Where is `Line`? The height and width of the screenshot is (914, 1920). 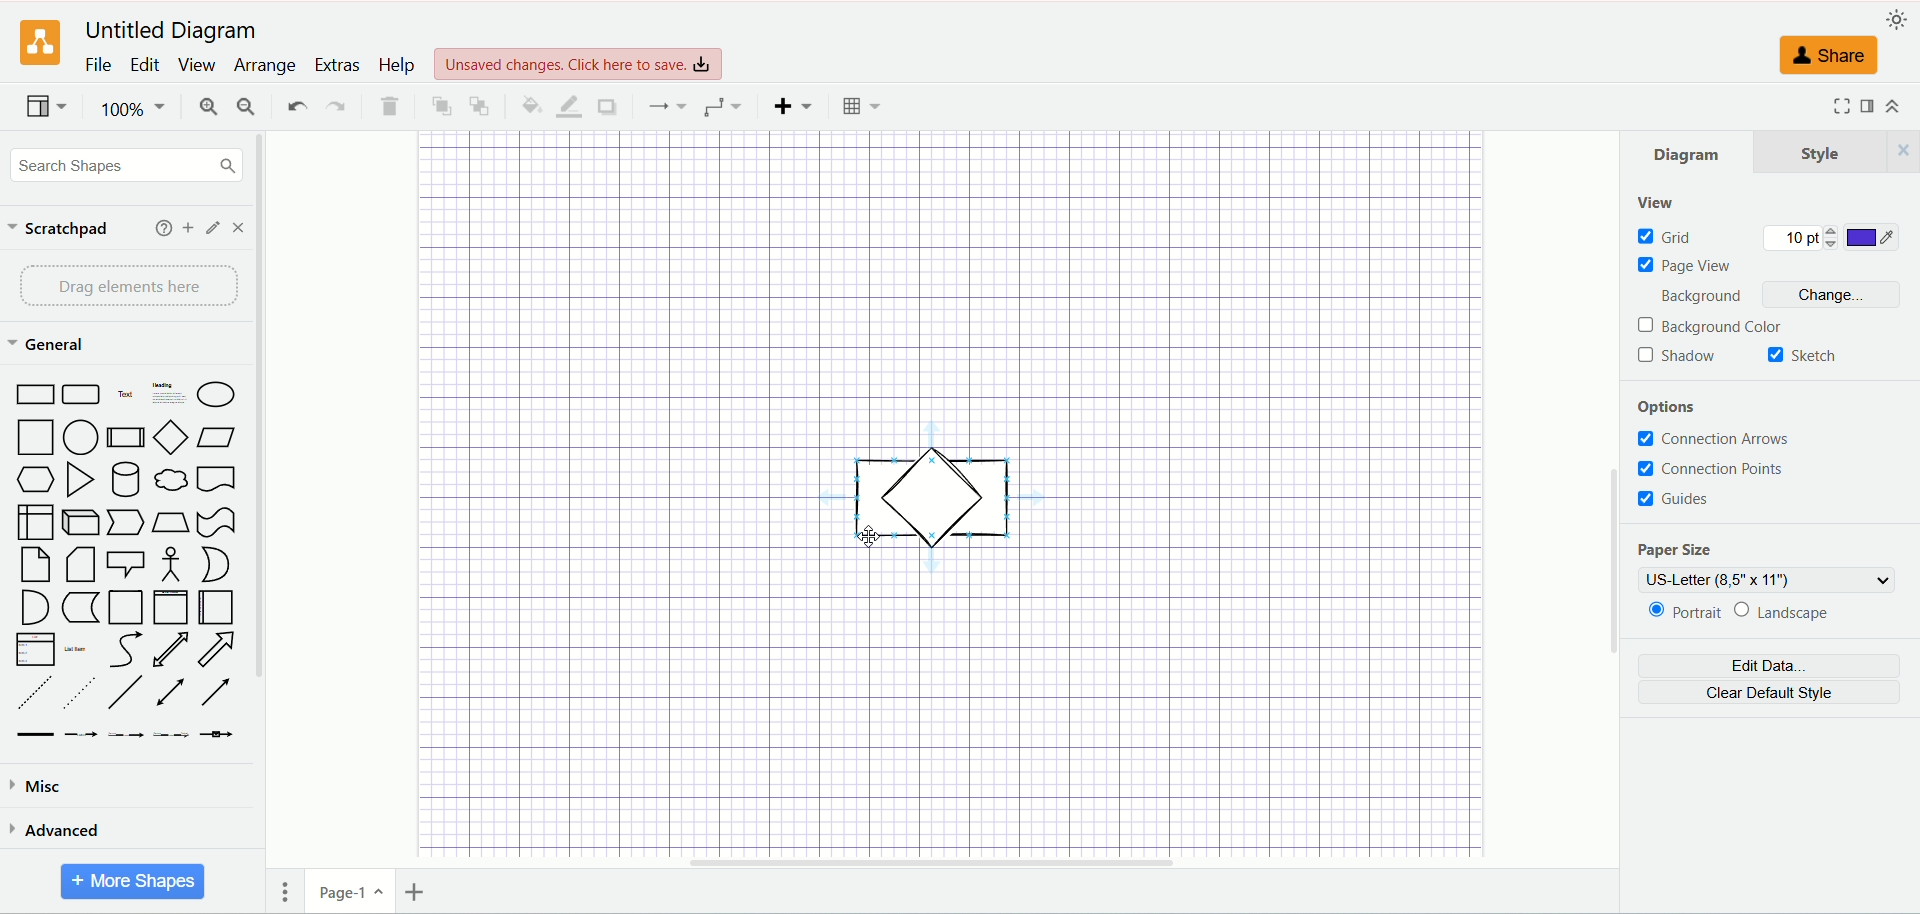
Line is located at coordinates (127, 692).